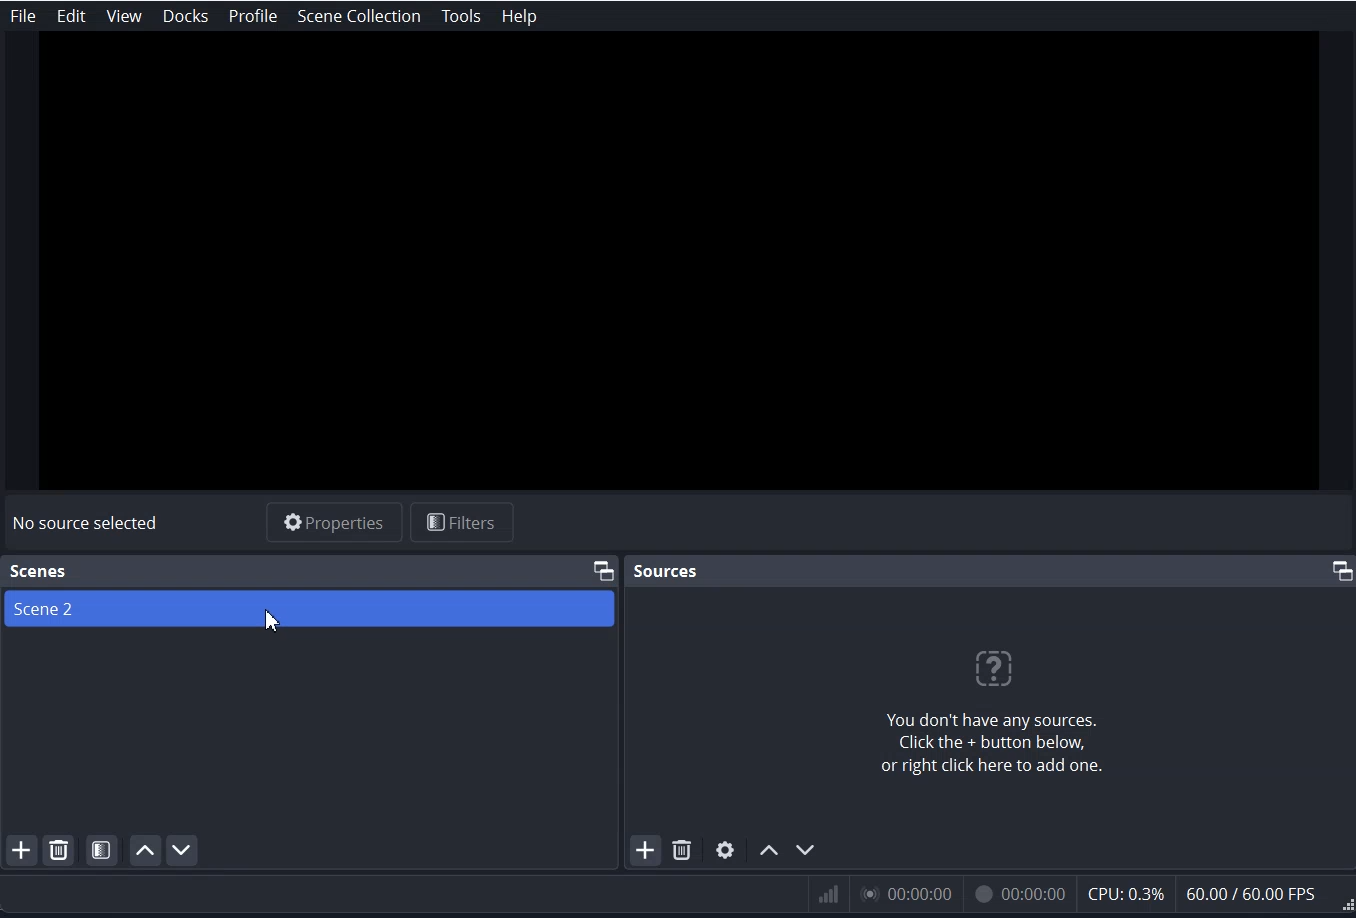 This screenshot has height=918, width=1356. Describe the element at coordinates (994, 711) in the screenshot. I see `Text about no sources and how to add a new source` at that location.